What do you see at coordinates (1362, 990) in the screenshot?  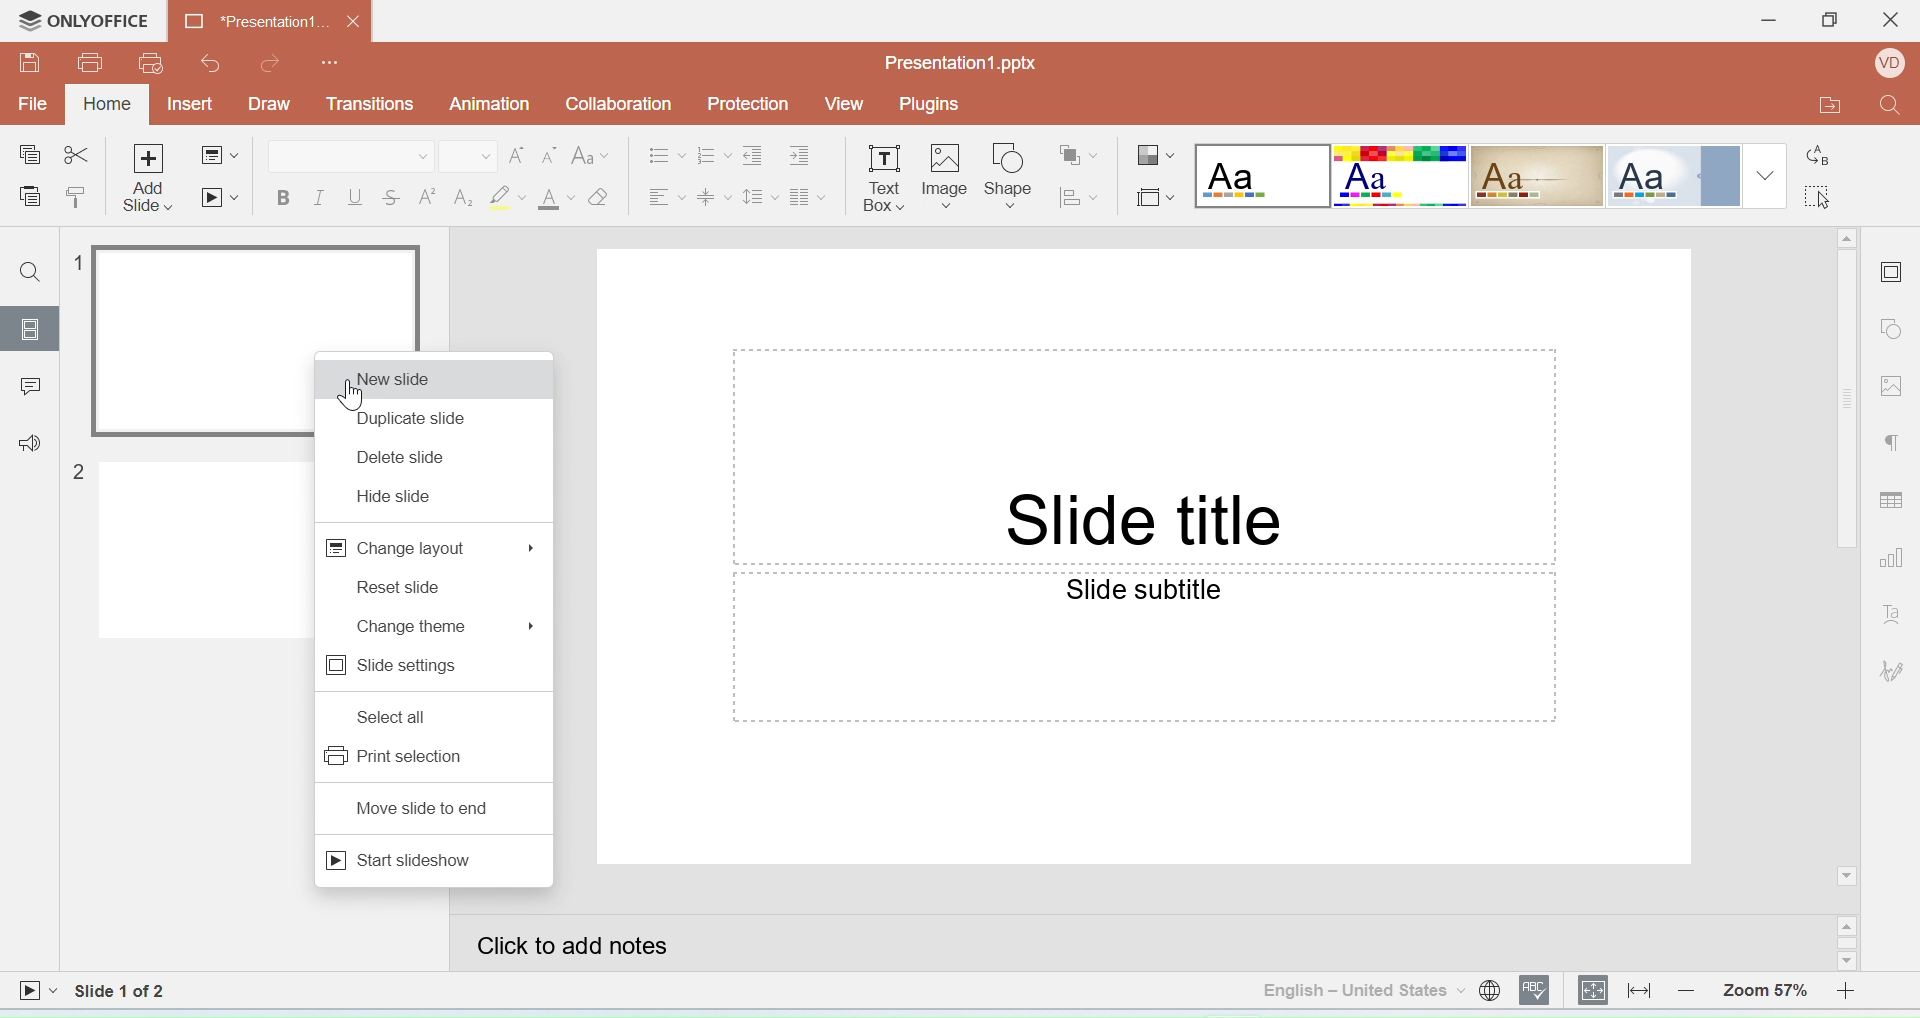 I see `Set text language` at bounding box center [1362, 990].